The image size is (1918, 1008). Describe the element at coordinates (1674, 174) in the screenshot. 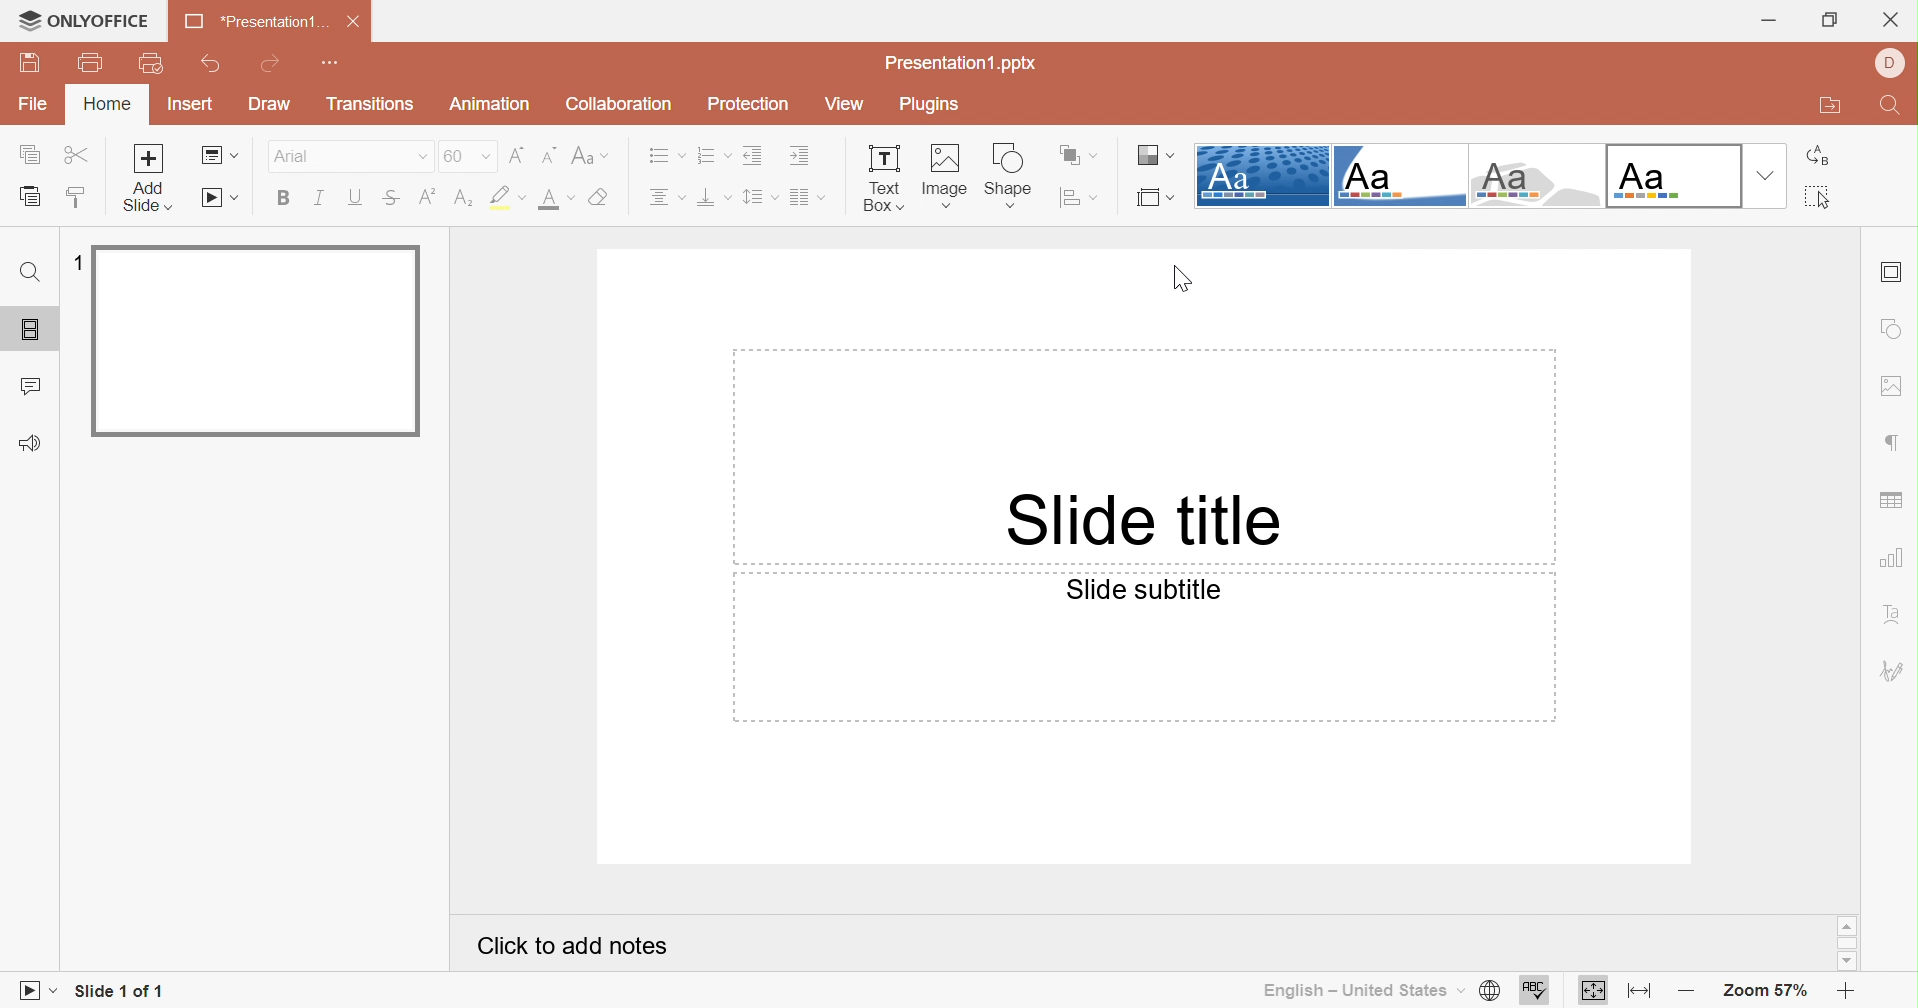

I see `Office theme` at that location.